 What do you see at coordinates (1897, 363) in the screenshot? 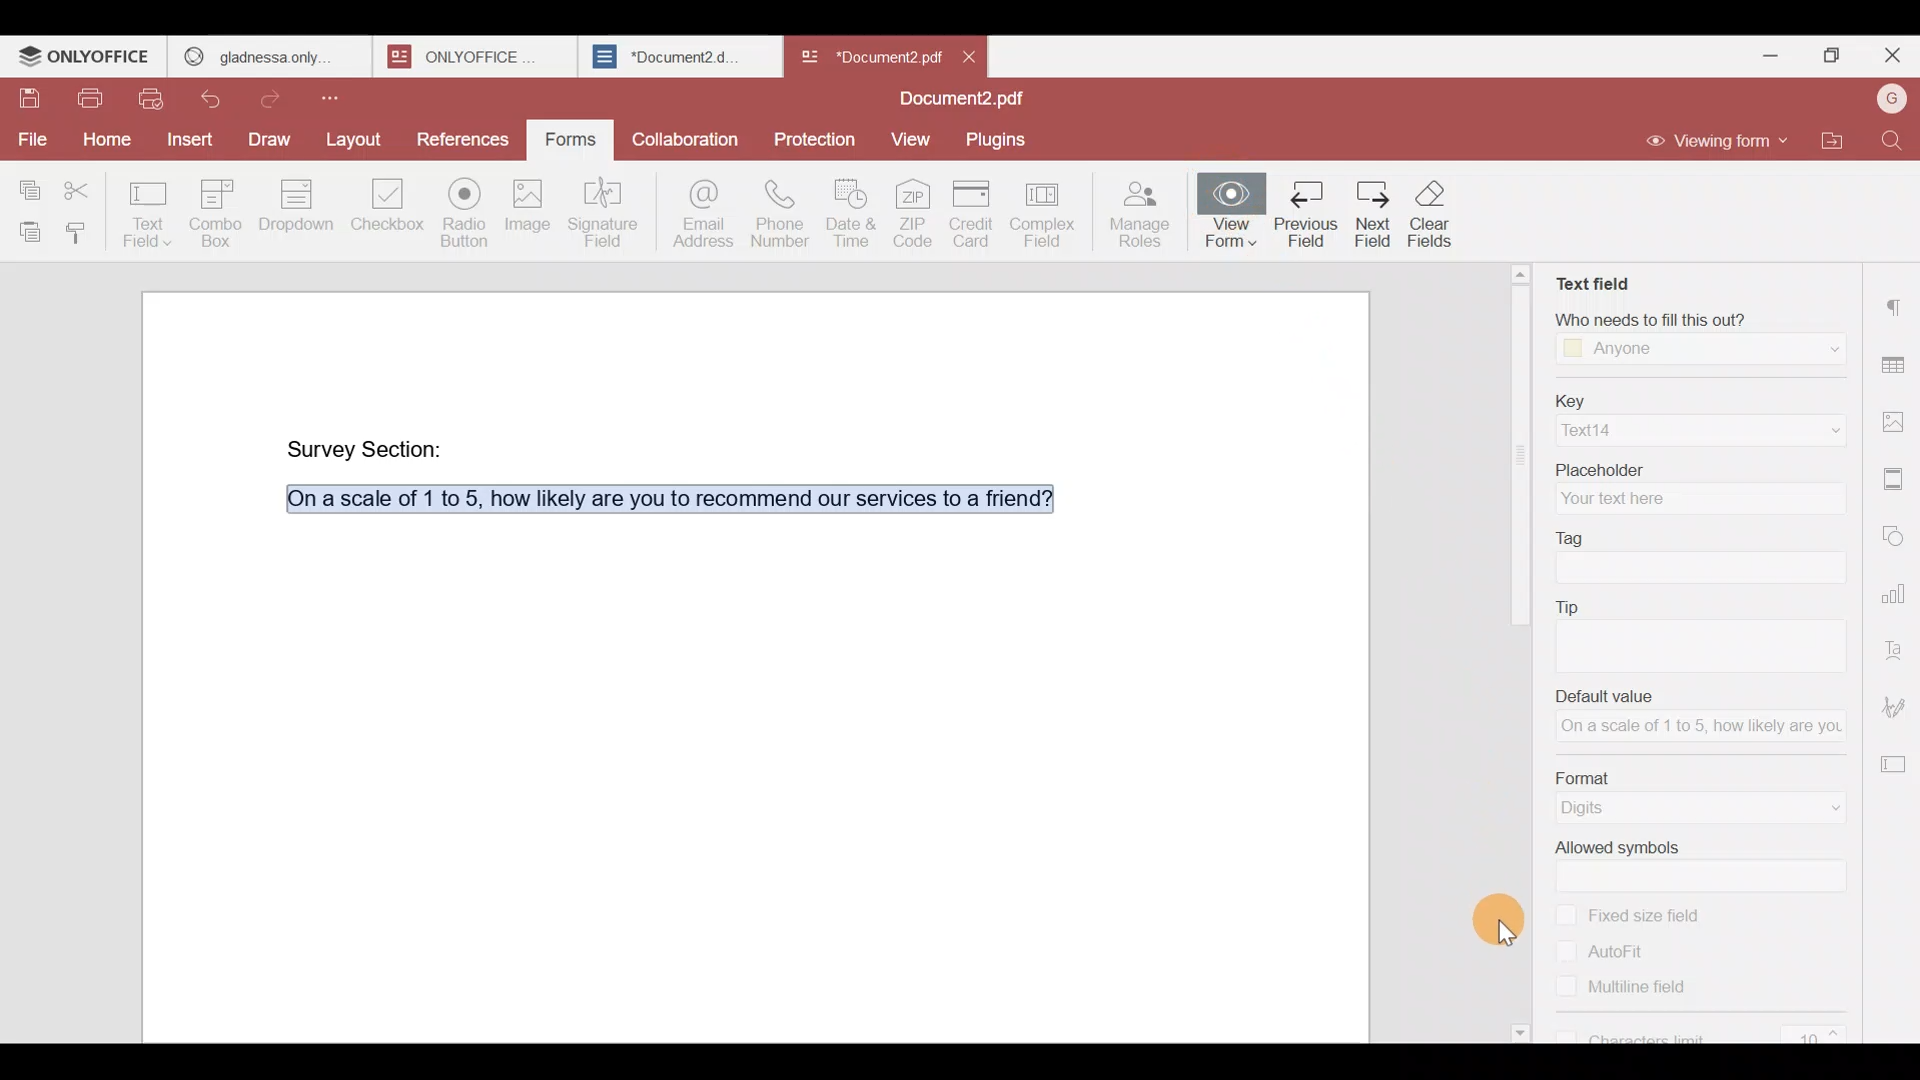
I see `Table settings` at bounding box center [1897, 363].